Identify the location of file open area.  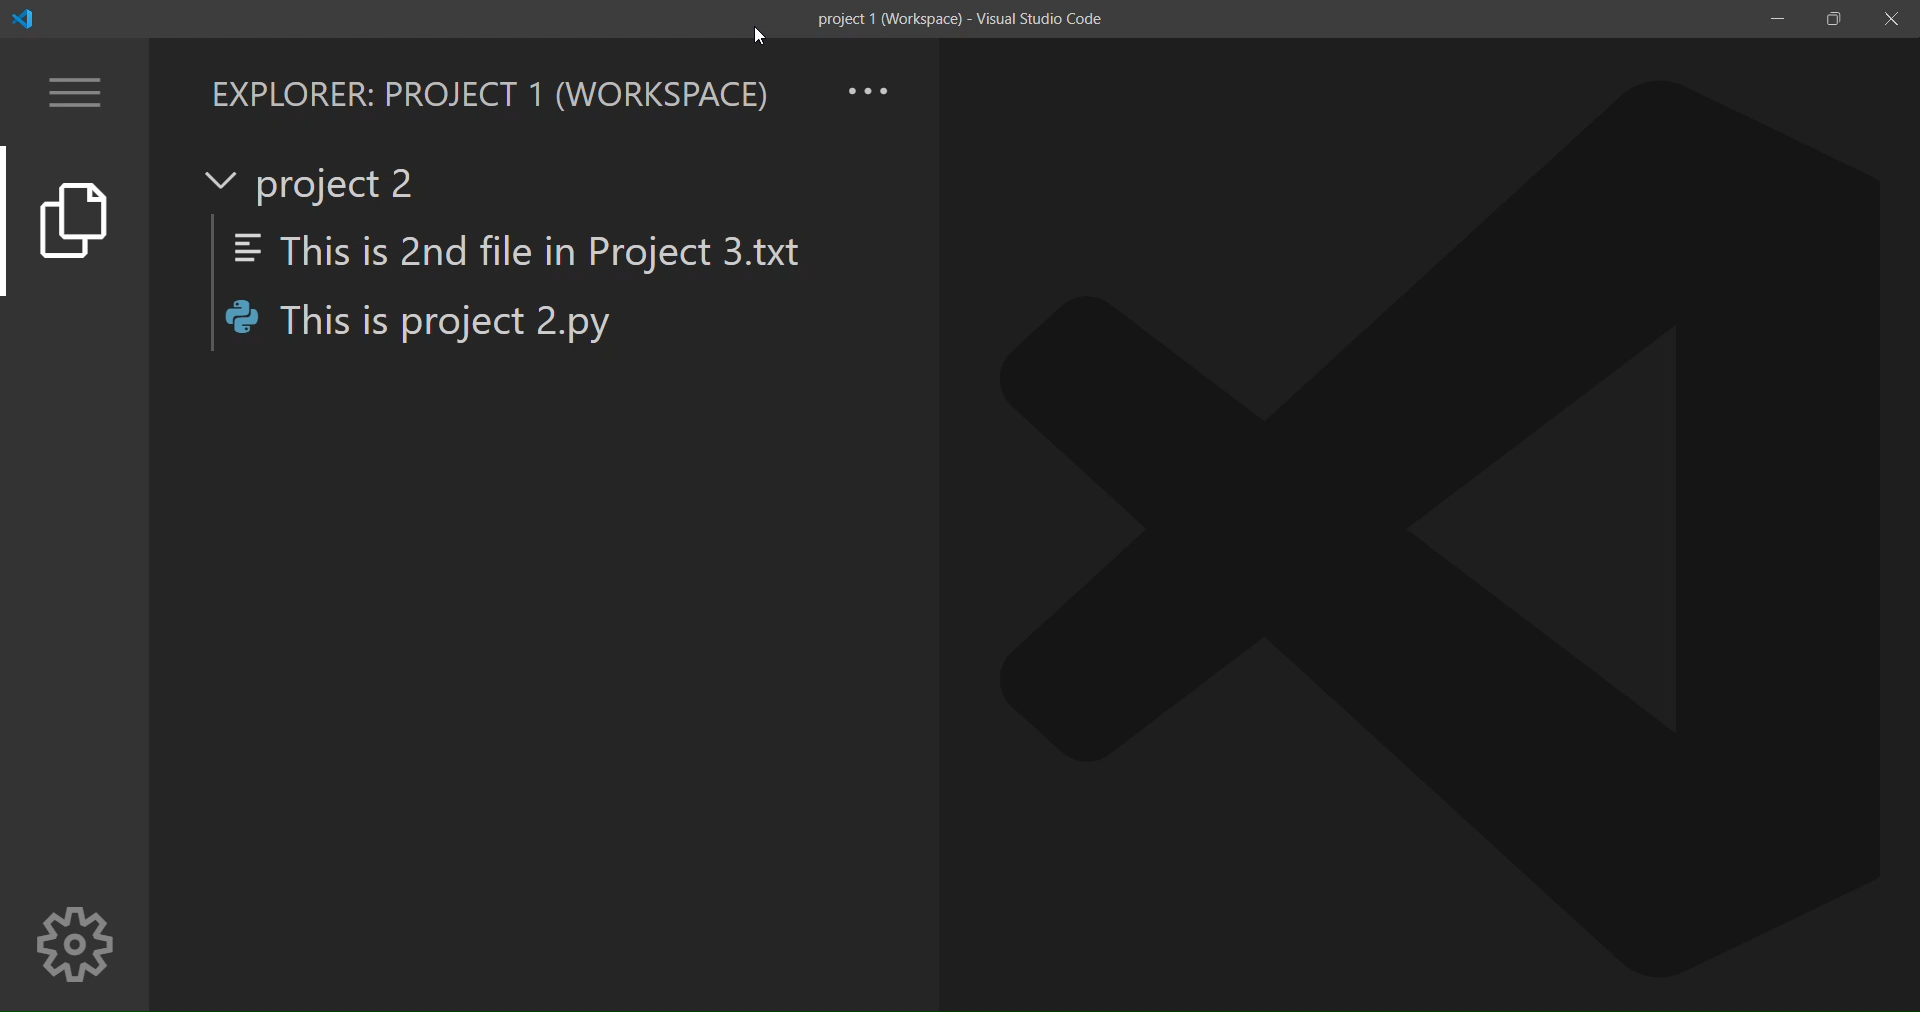
(1430, 526).